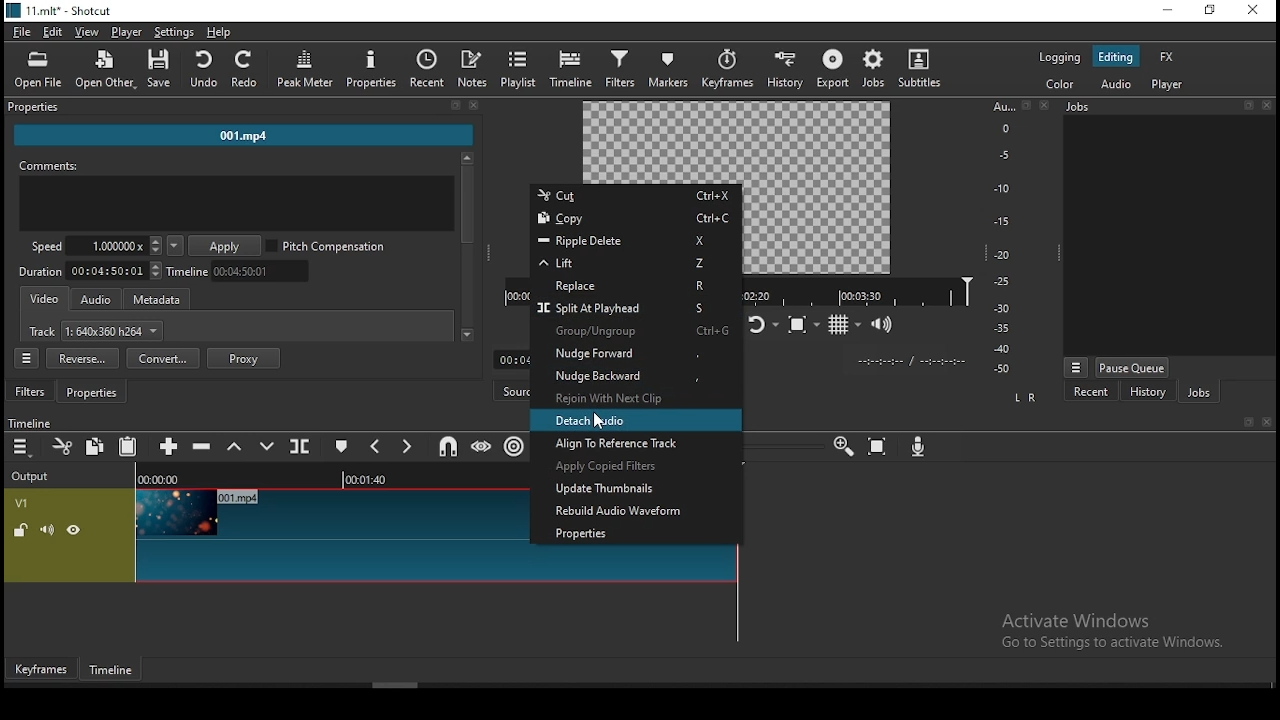 The image size is (1280, 720). I want to click on history, so click(1147, 392).